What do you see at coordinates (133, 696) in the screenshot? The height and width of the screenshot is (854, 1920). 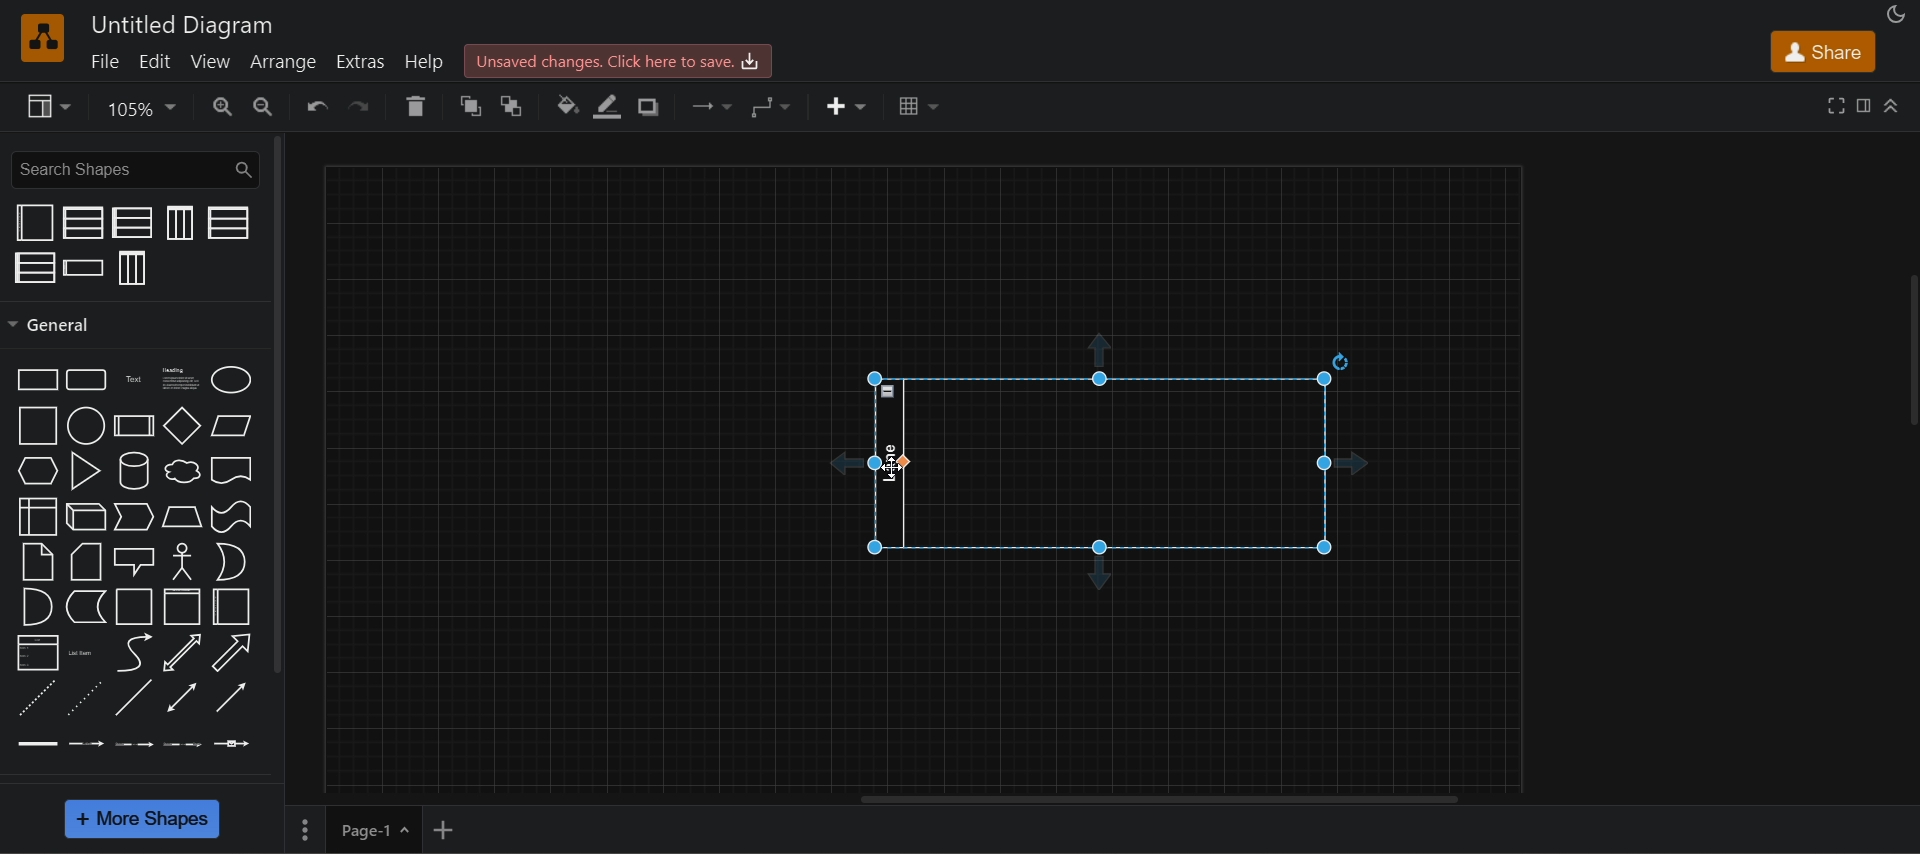 I see `line` at bounding box center [133, 696].